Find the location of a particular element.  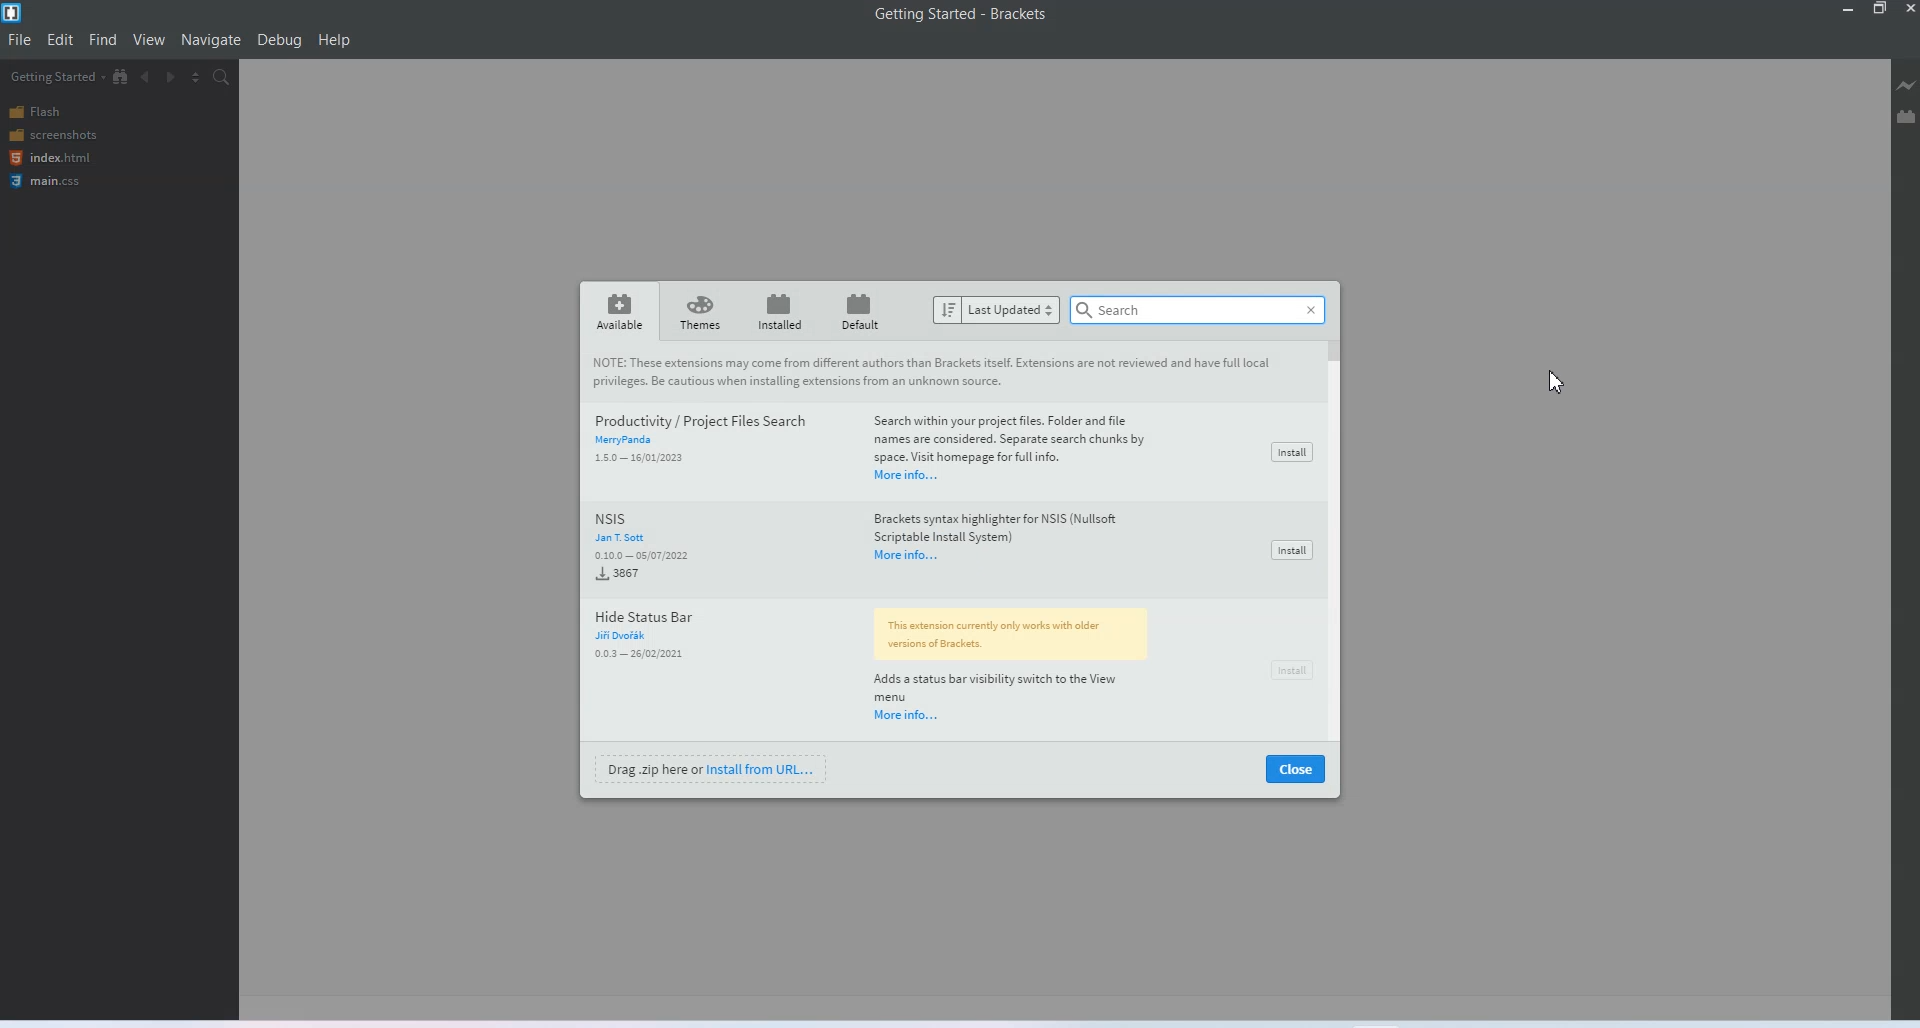

Themes is located at coordinates (698, 311).